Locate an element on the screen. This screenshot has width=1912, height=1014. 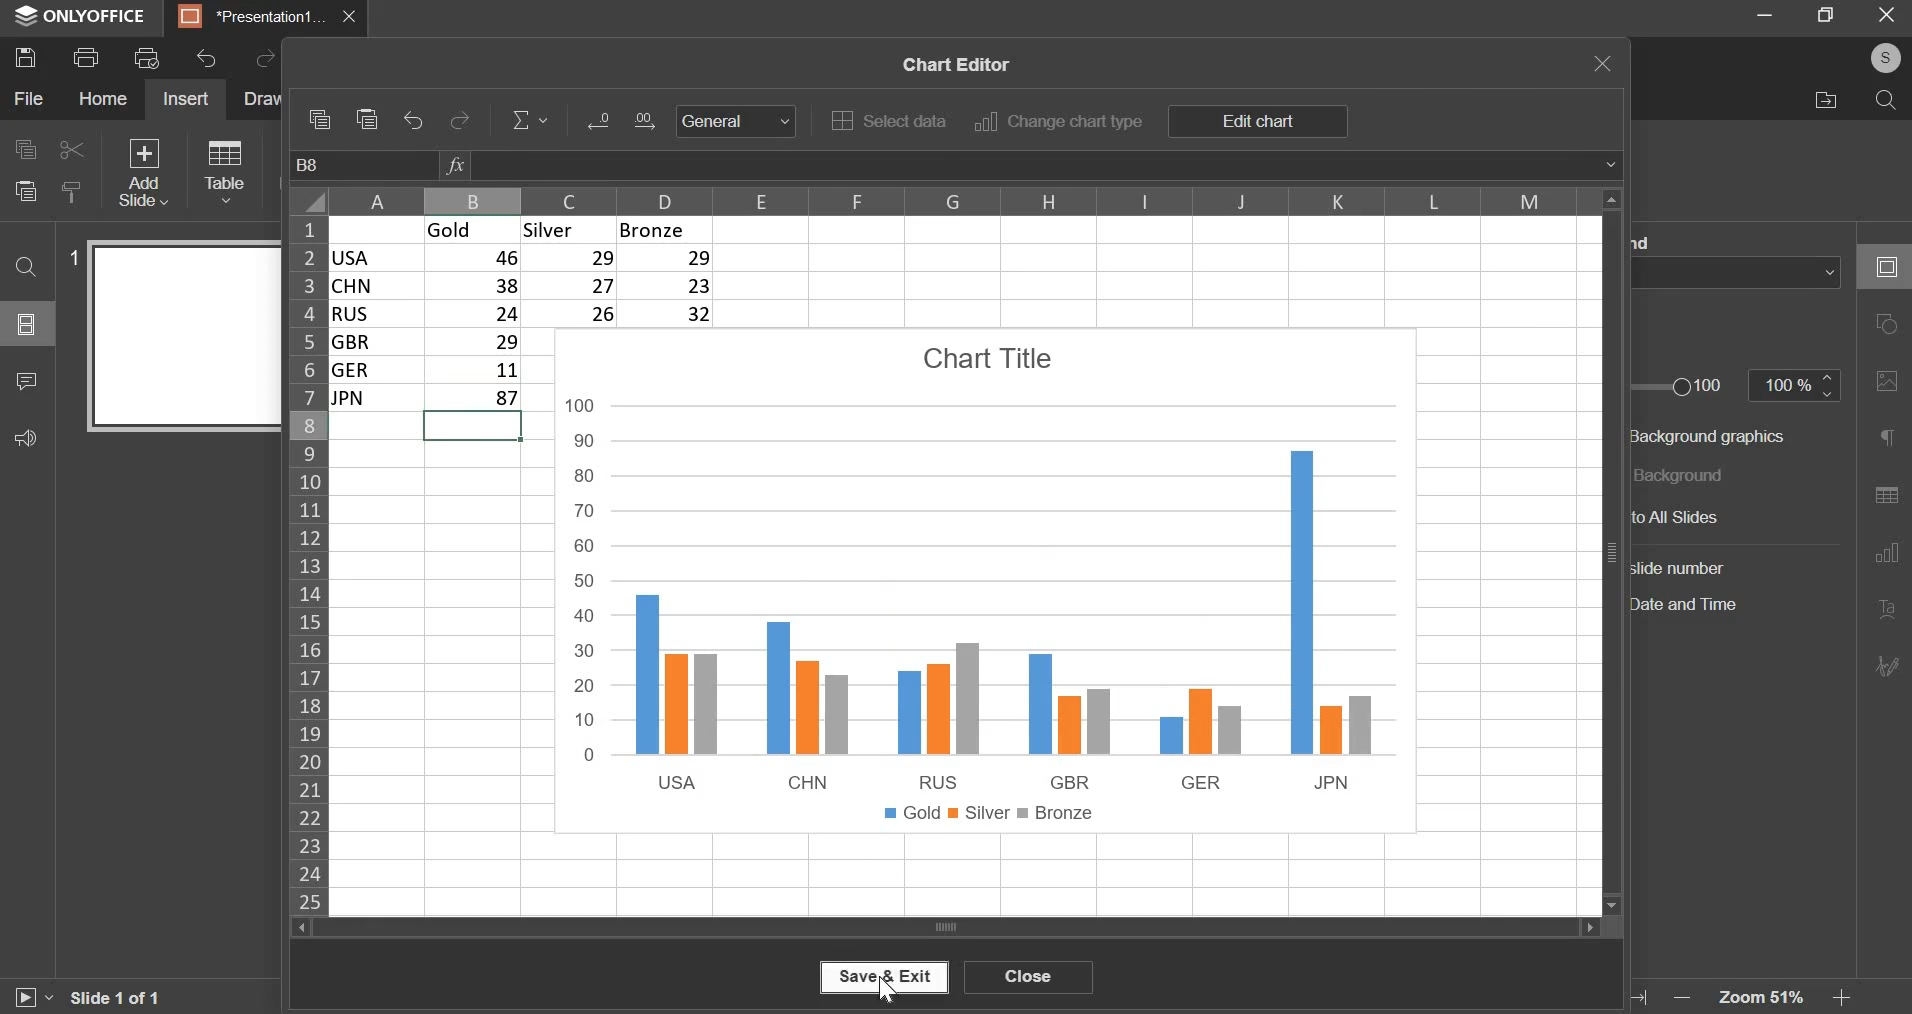
copy is located at coordinates (24, 150).